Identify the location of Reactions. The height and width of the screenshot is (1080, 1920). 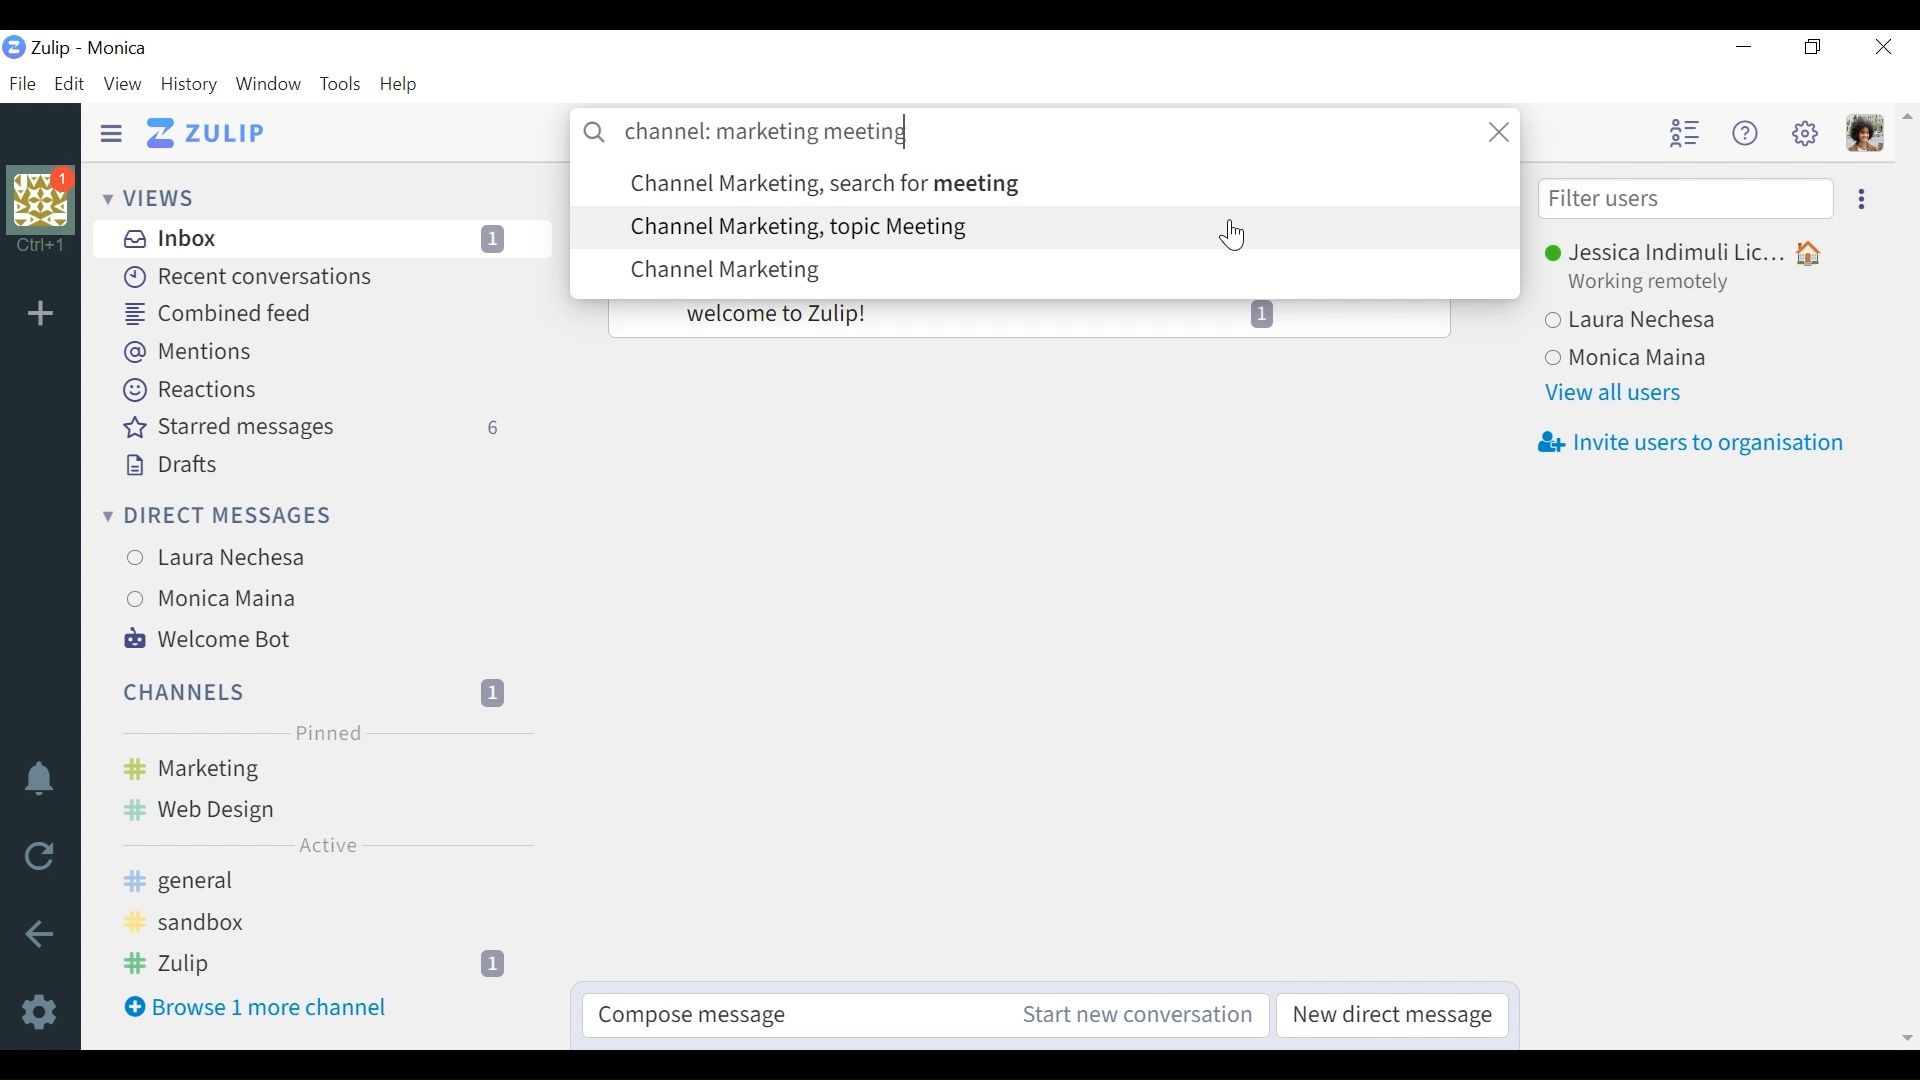
(188, 390).